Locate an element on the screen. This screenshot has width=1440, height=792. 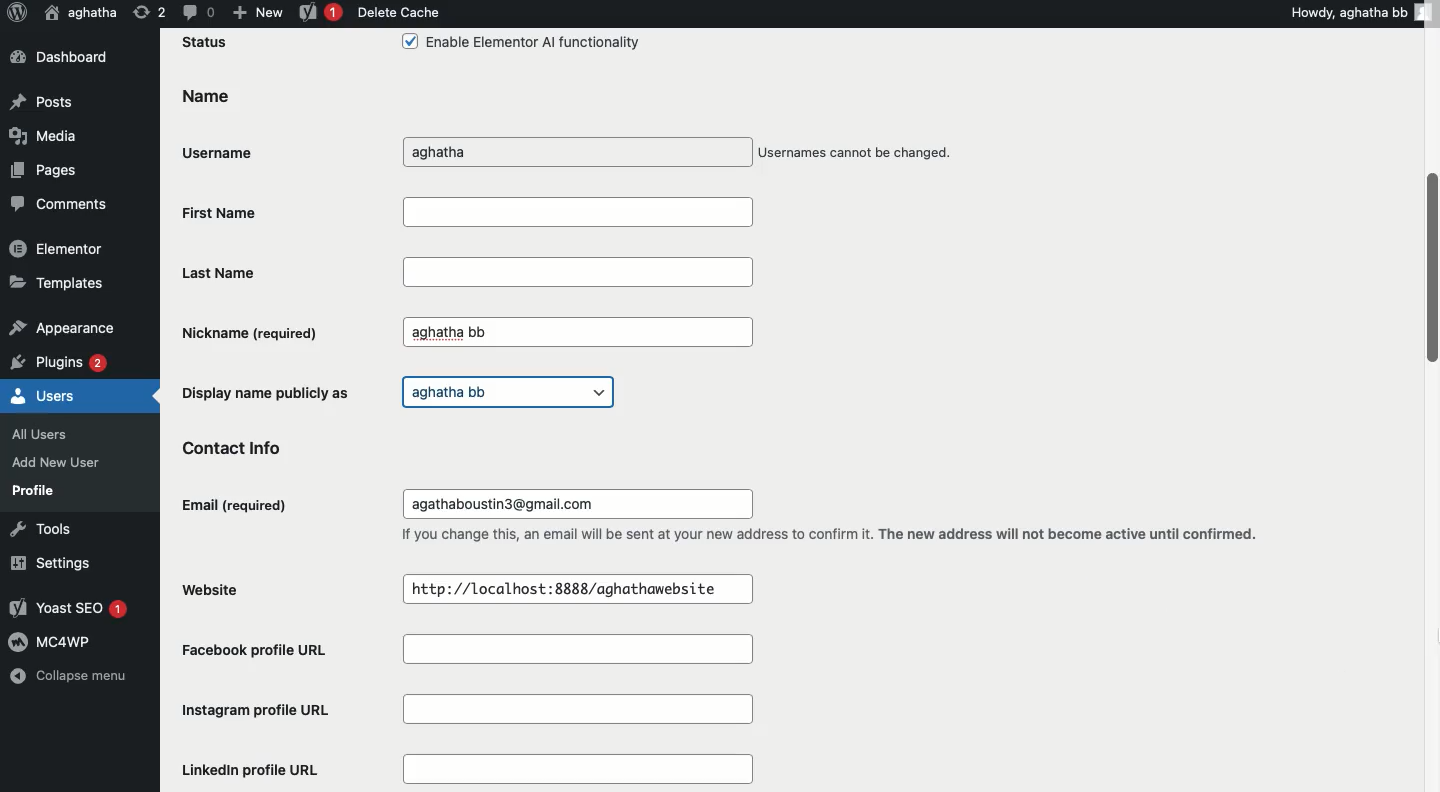
Appearance is located at coordinates (61, 325).